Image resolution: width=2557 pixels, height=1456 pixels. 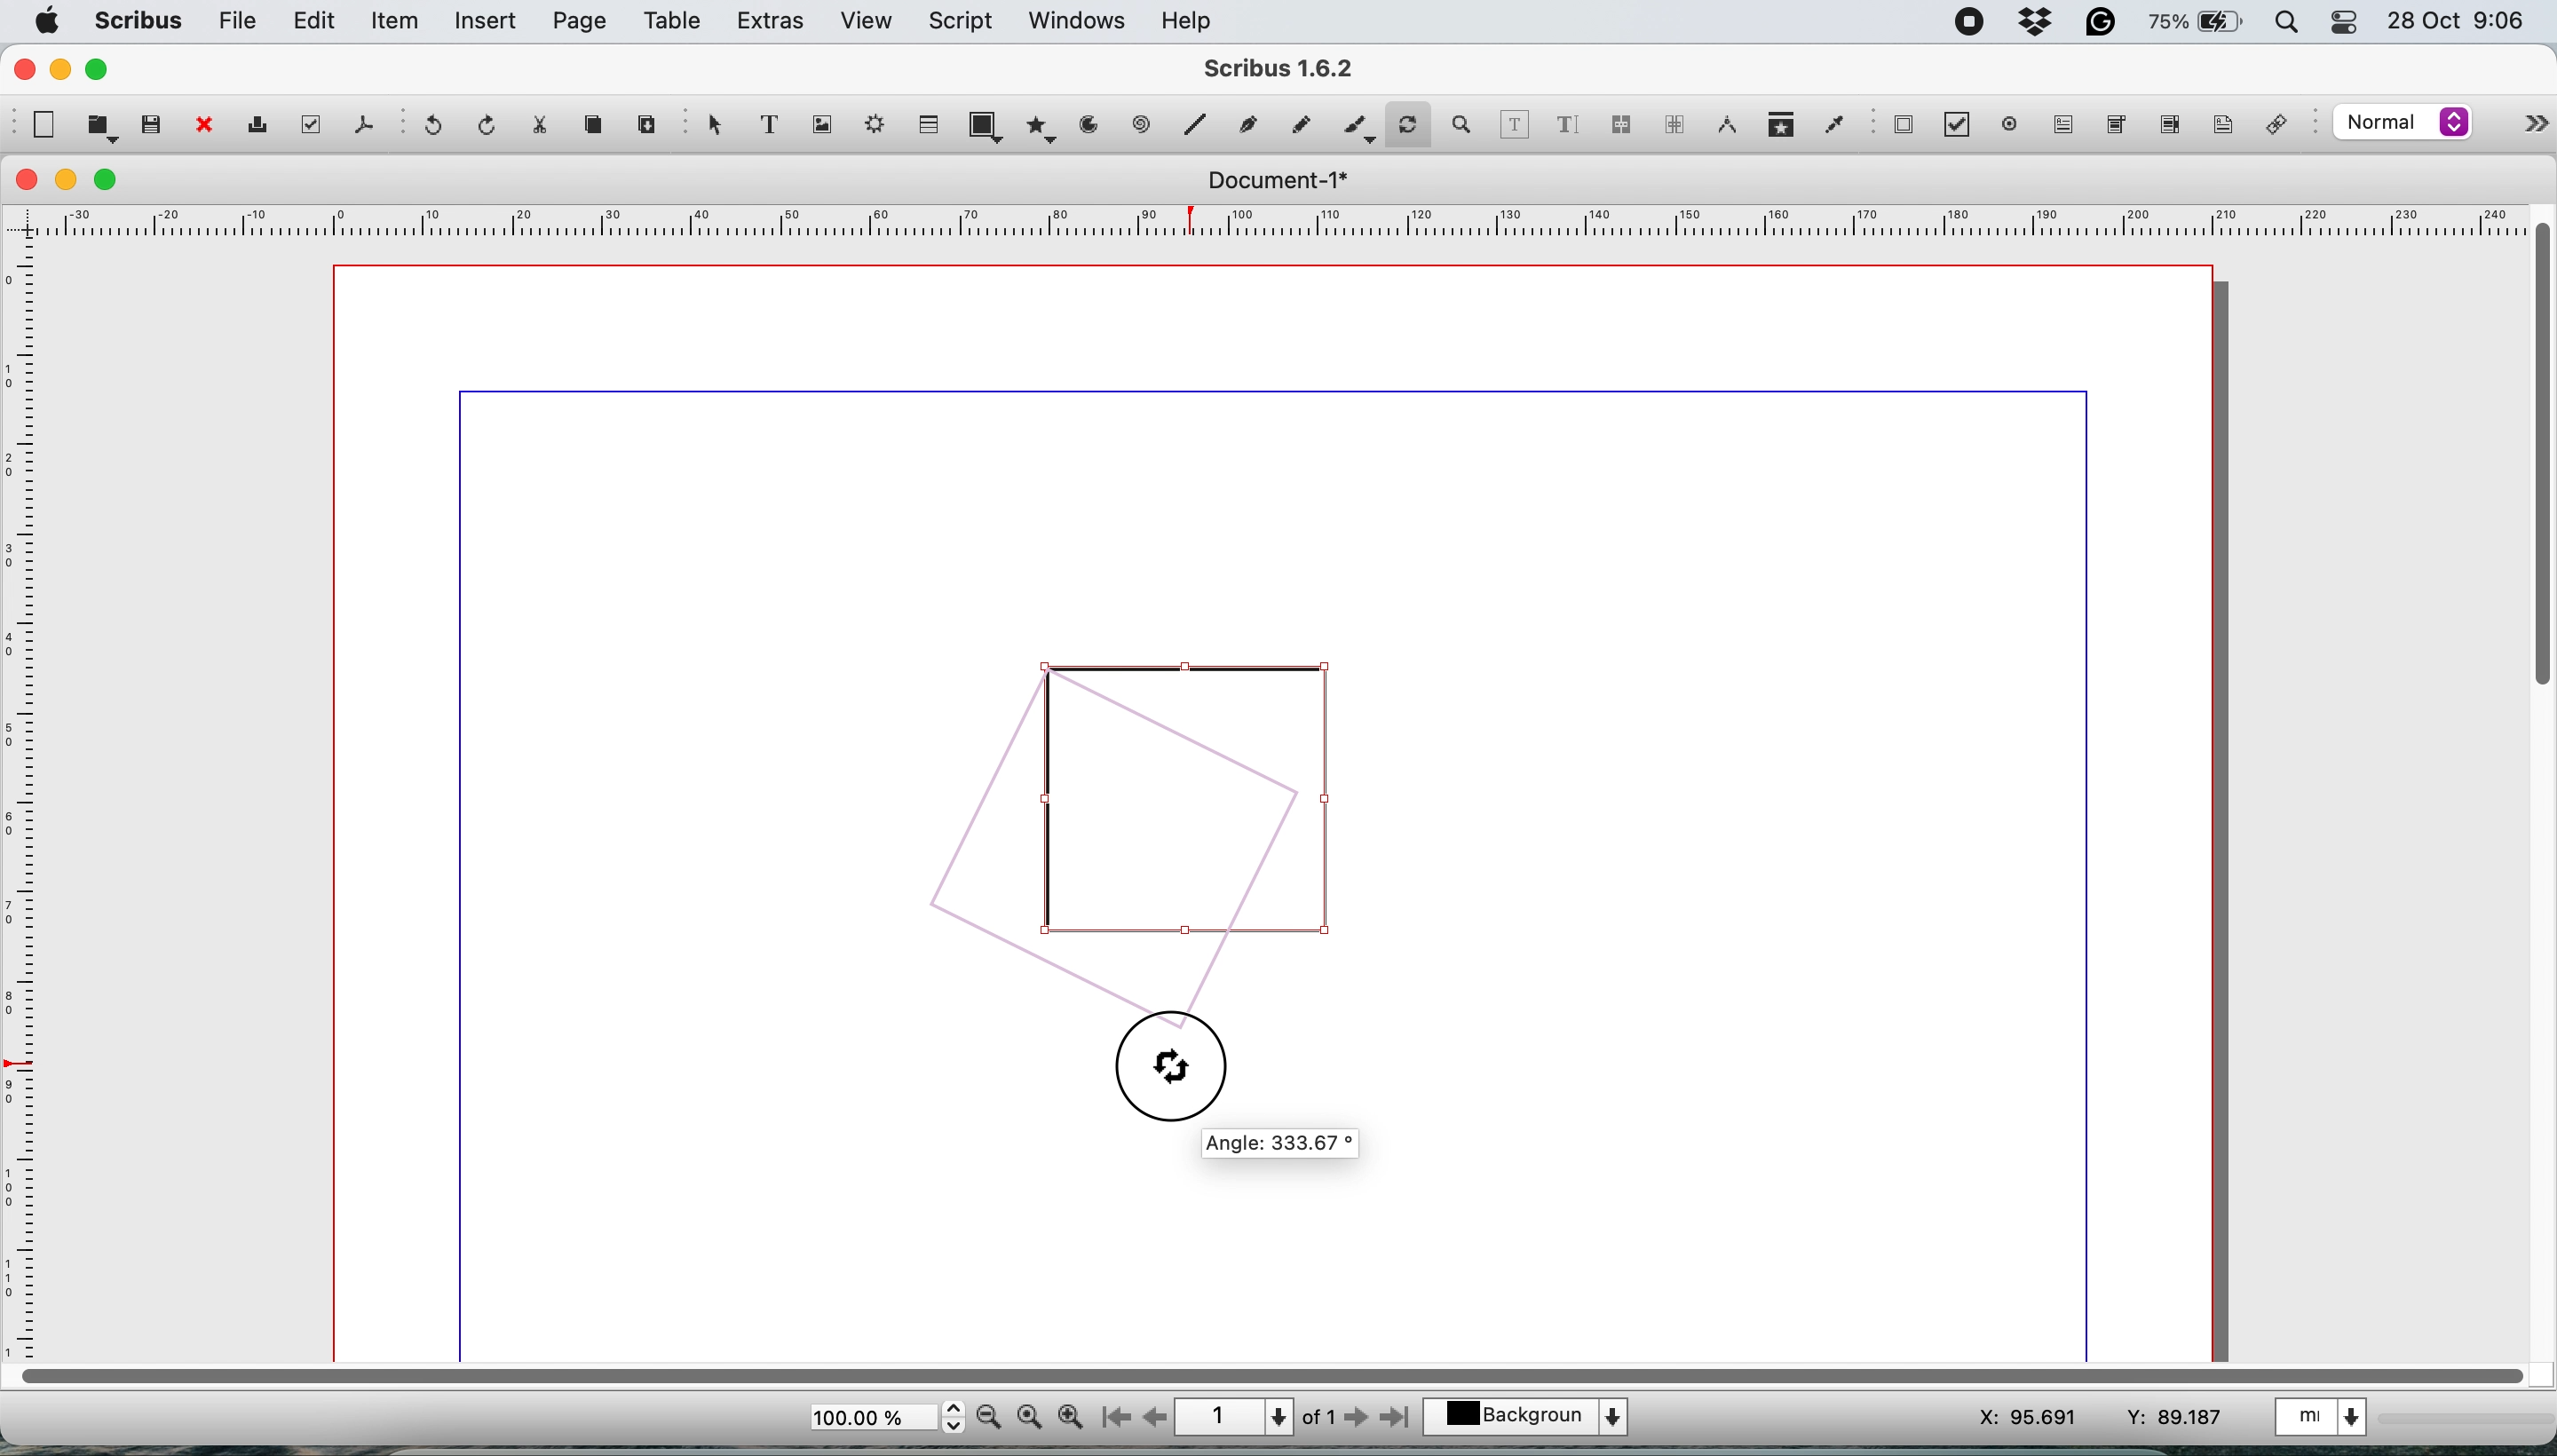 I want to click on image frame, so click(x=827, y=126).